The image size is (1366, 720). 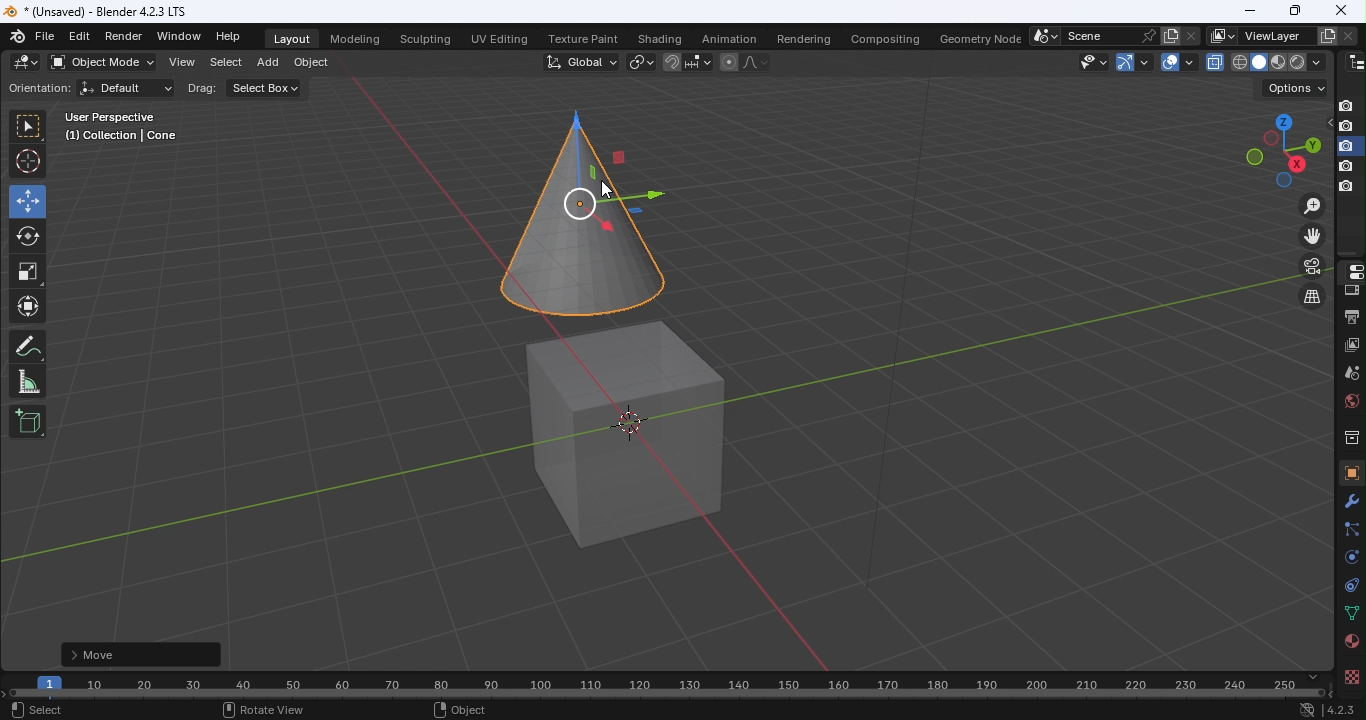 What do you see at coordinates (606, 189) in the screenshot?
I see `cursor` at bounding box center [606, 189].